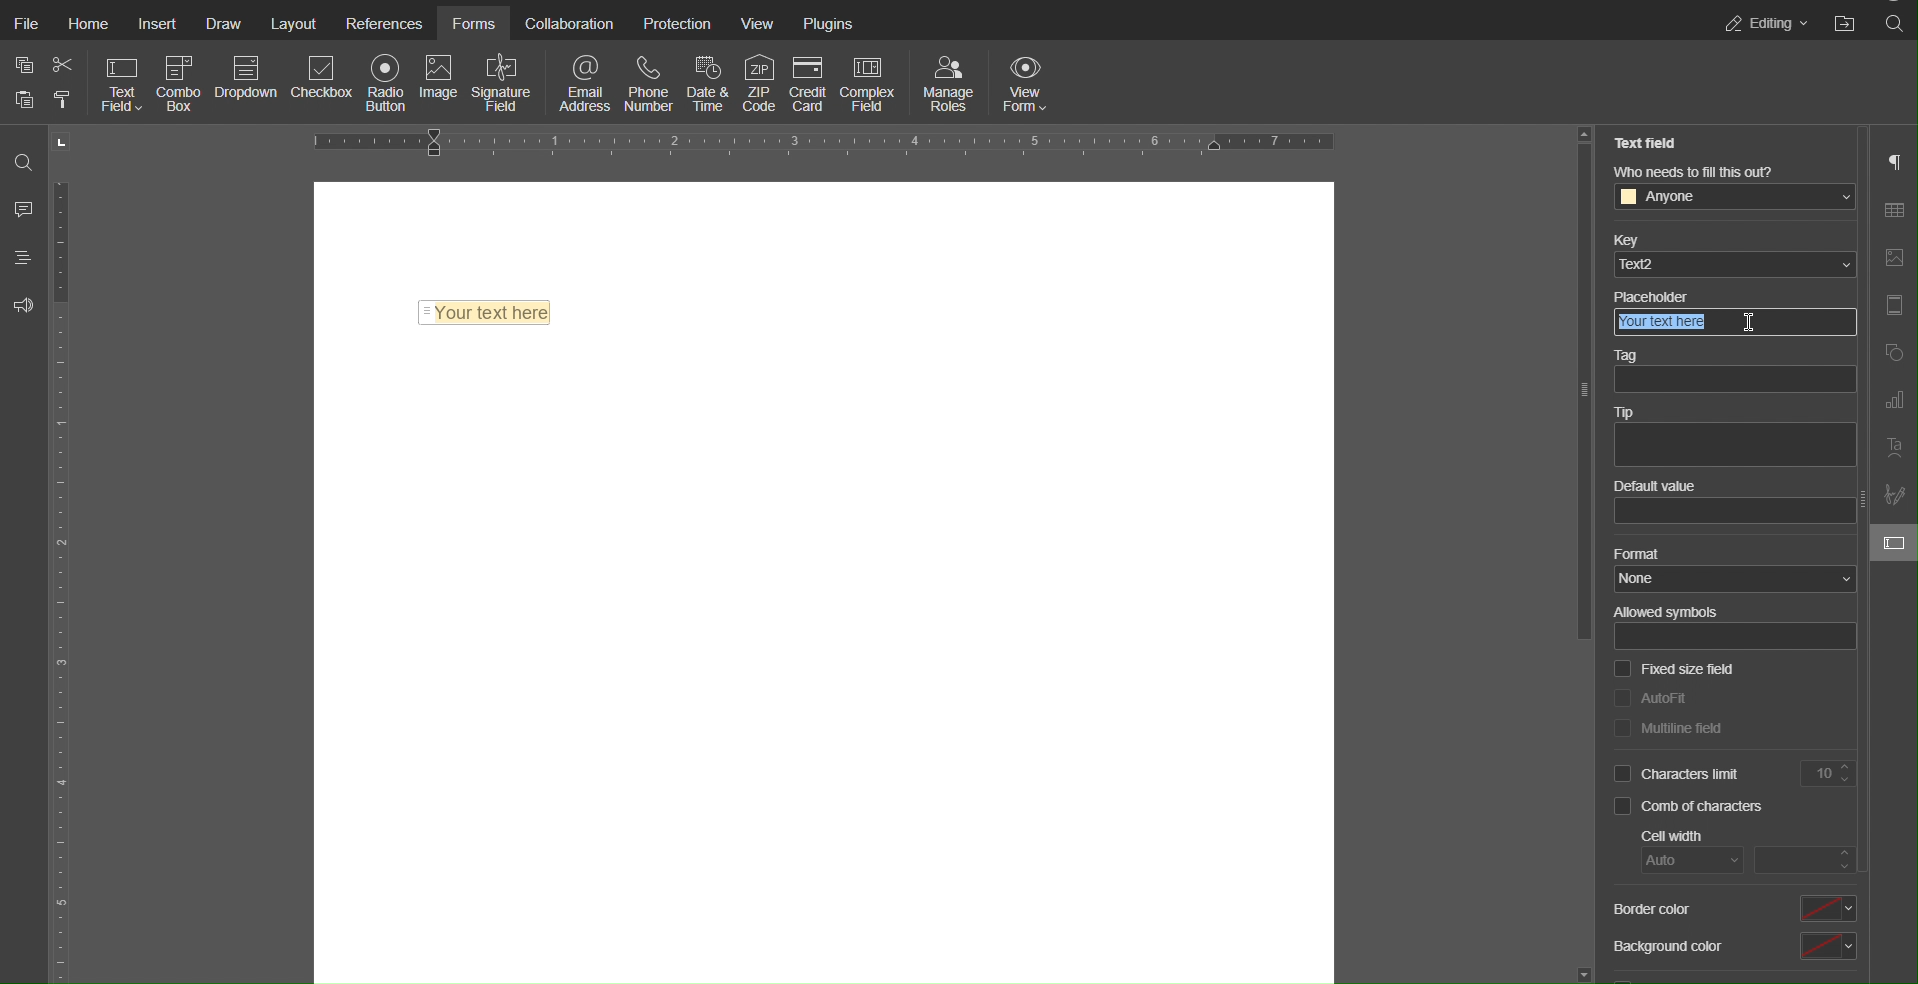 The width and height of the screenshot is (1918, 984). What do you see at coordinates (1830, 772) in the screenshot?
I see `Limit` at bounding box center [1830, 772].